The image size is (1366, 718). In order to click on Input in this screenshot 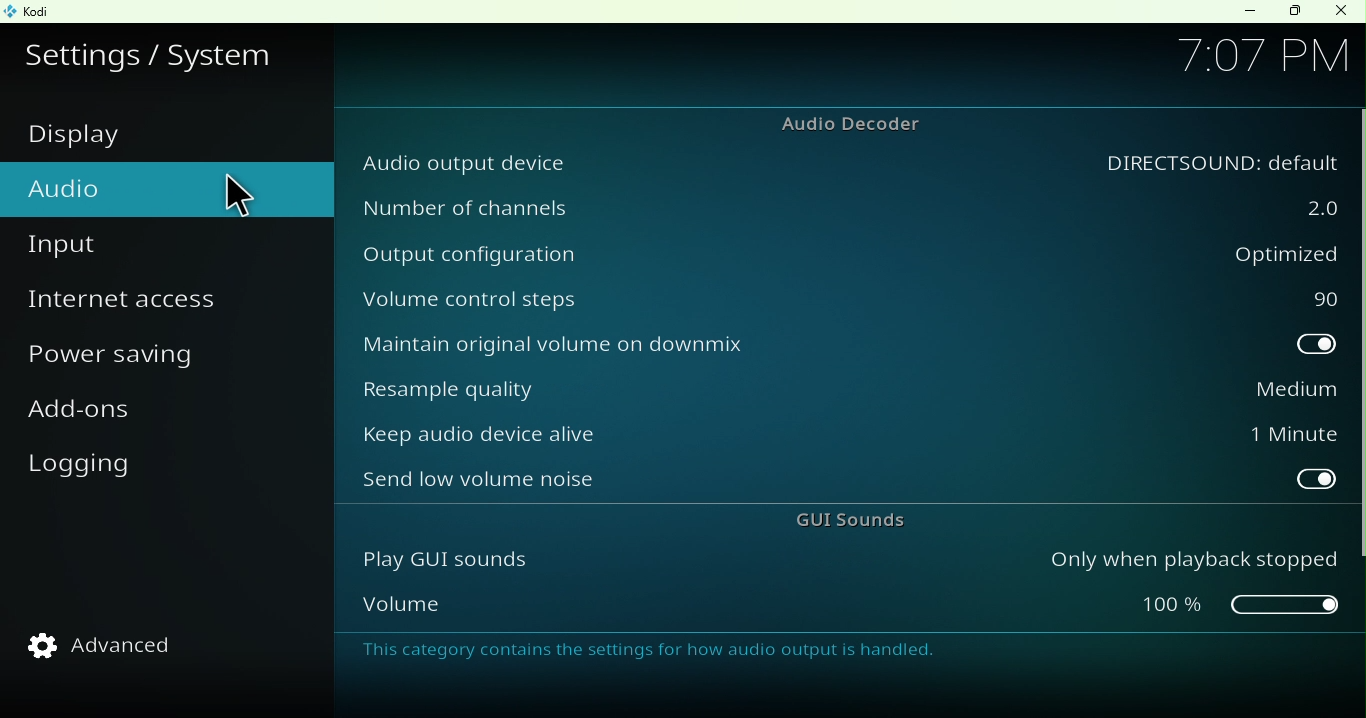, I will do `click(68, 244)`.